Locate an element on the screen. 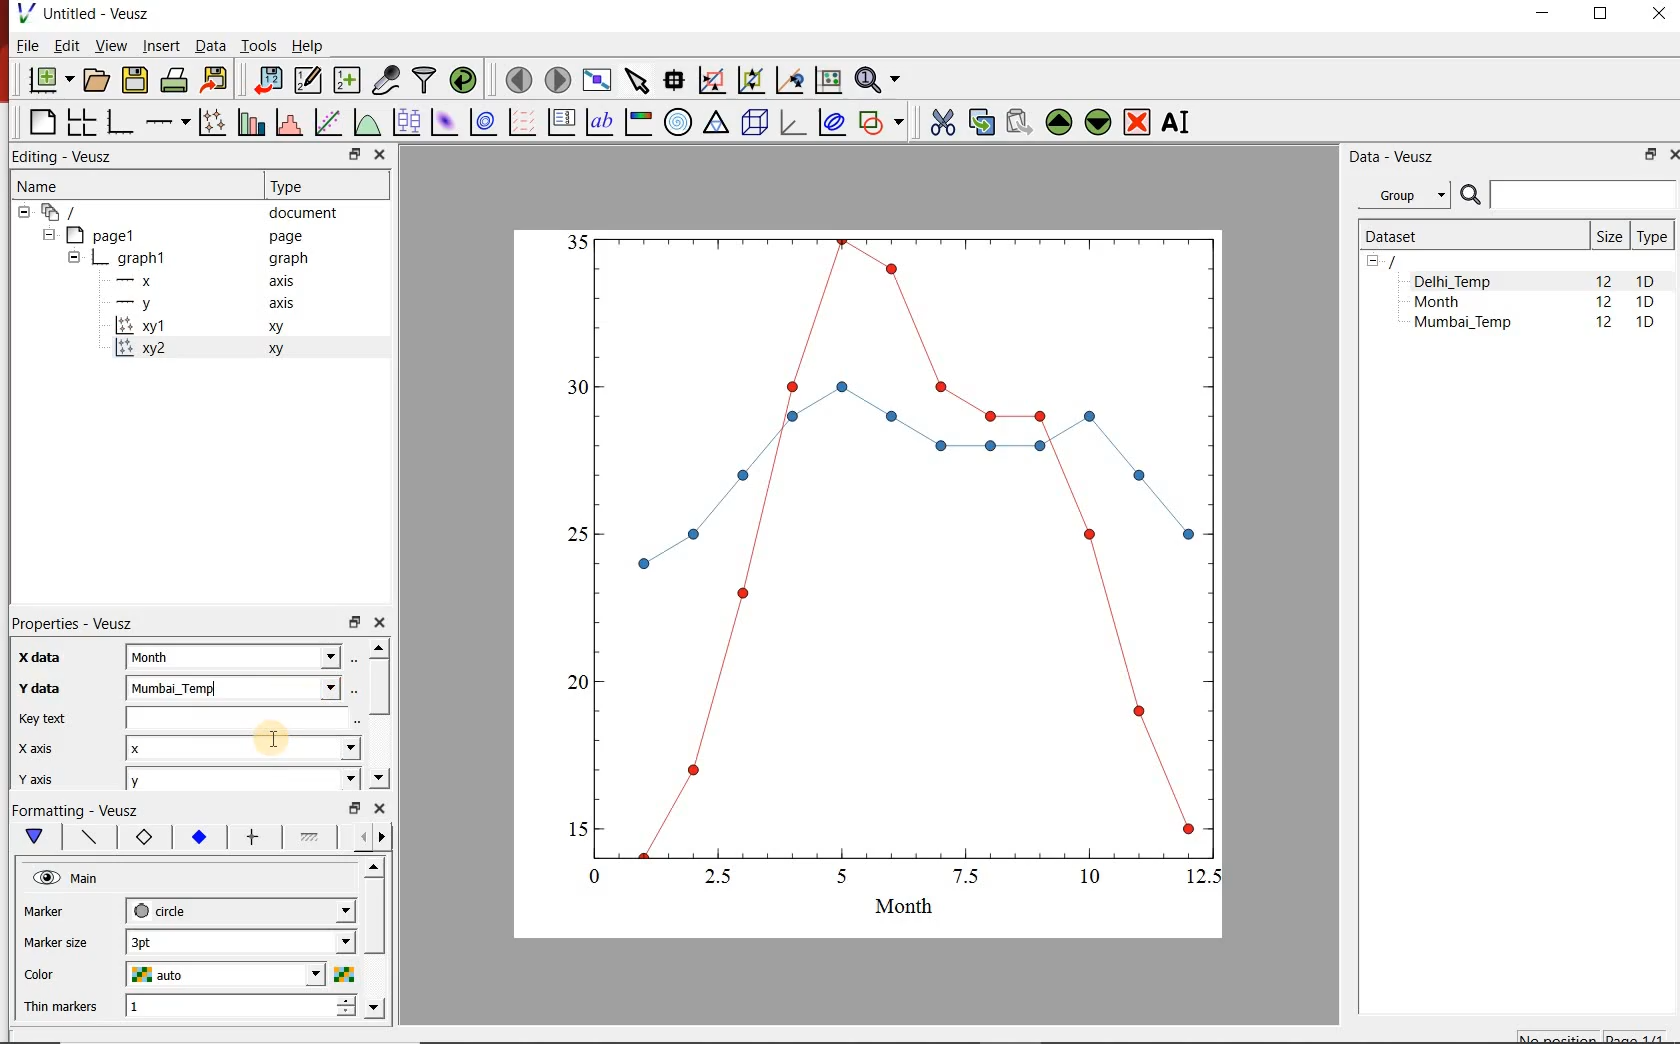  input field is located at coordinates (245, 717).